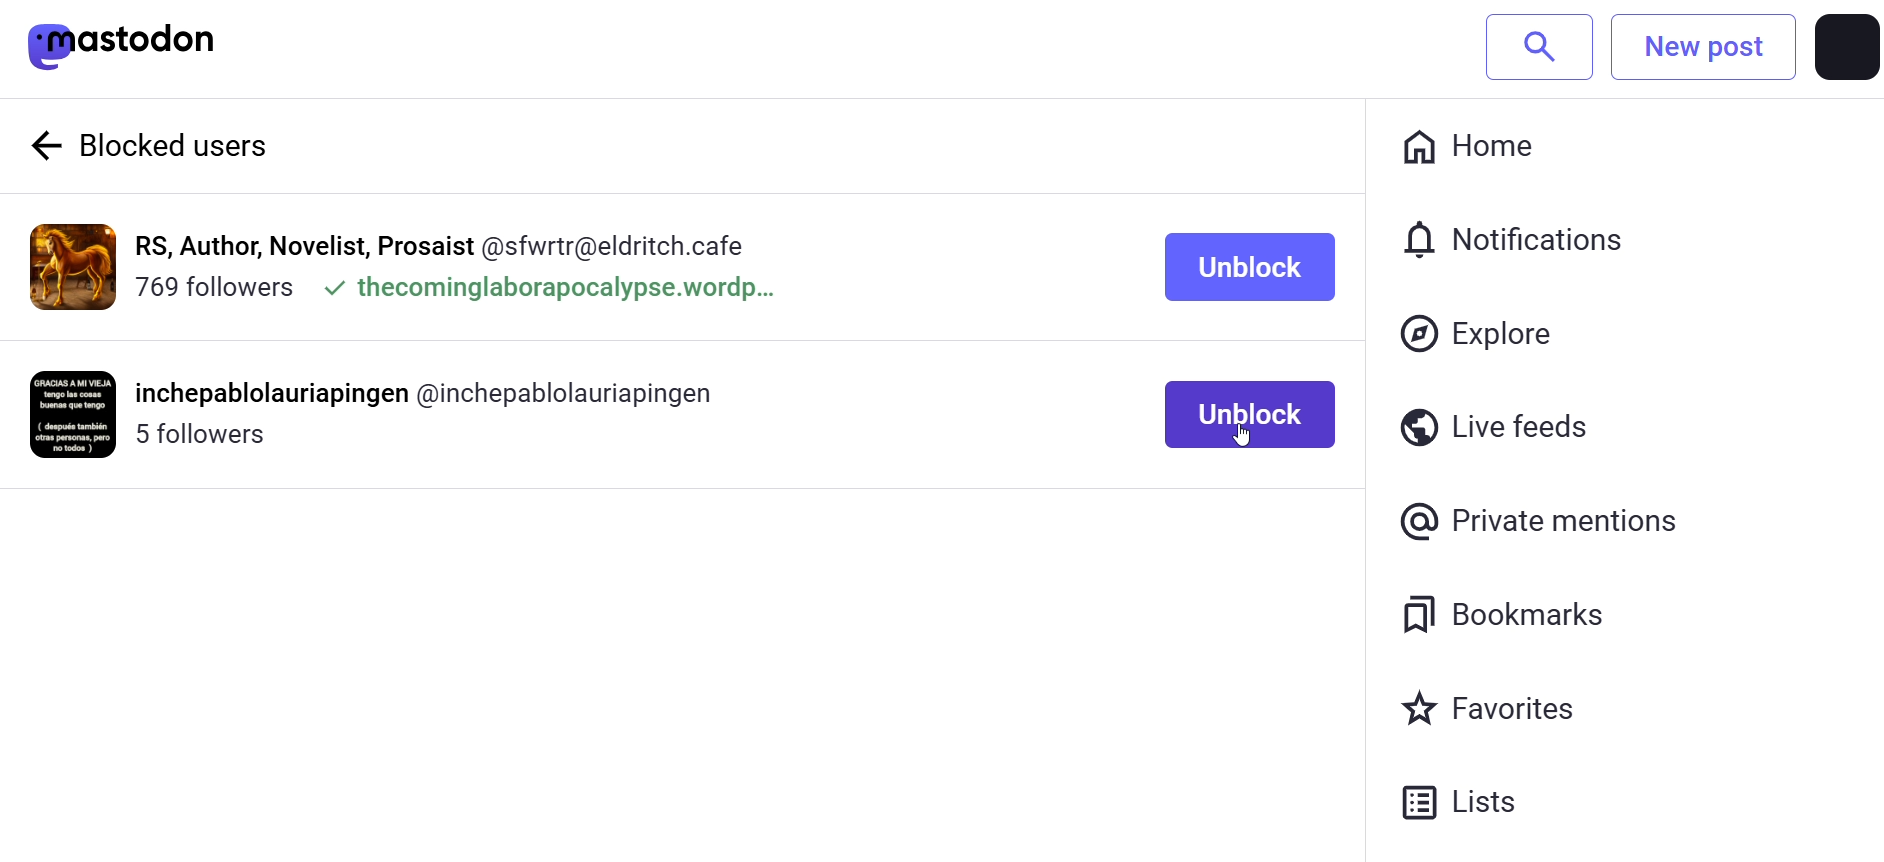  What do you see at coordinates (1846, 47) in the screenshot?
I see `profile picture` at bounding box center [1846, 47].